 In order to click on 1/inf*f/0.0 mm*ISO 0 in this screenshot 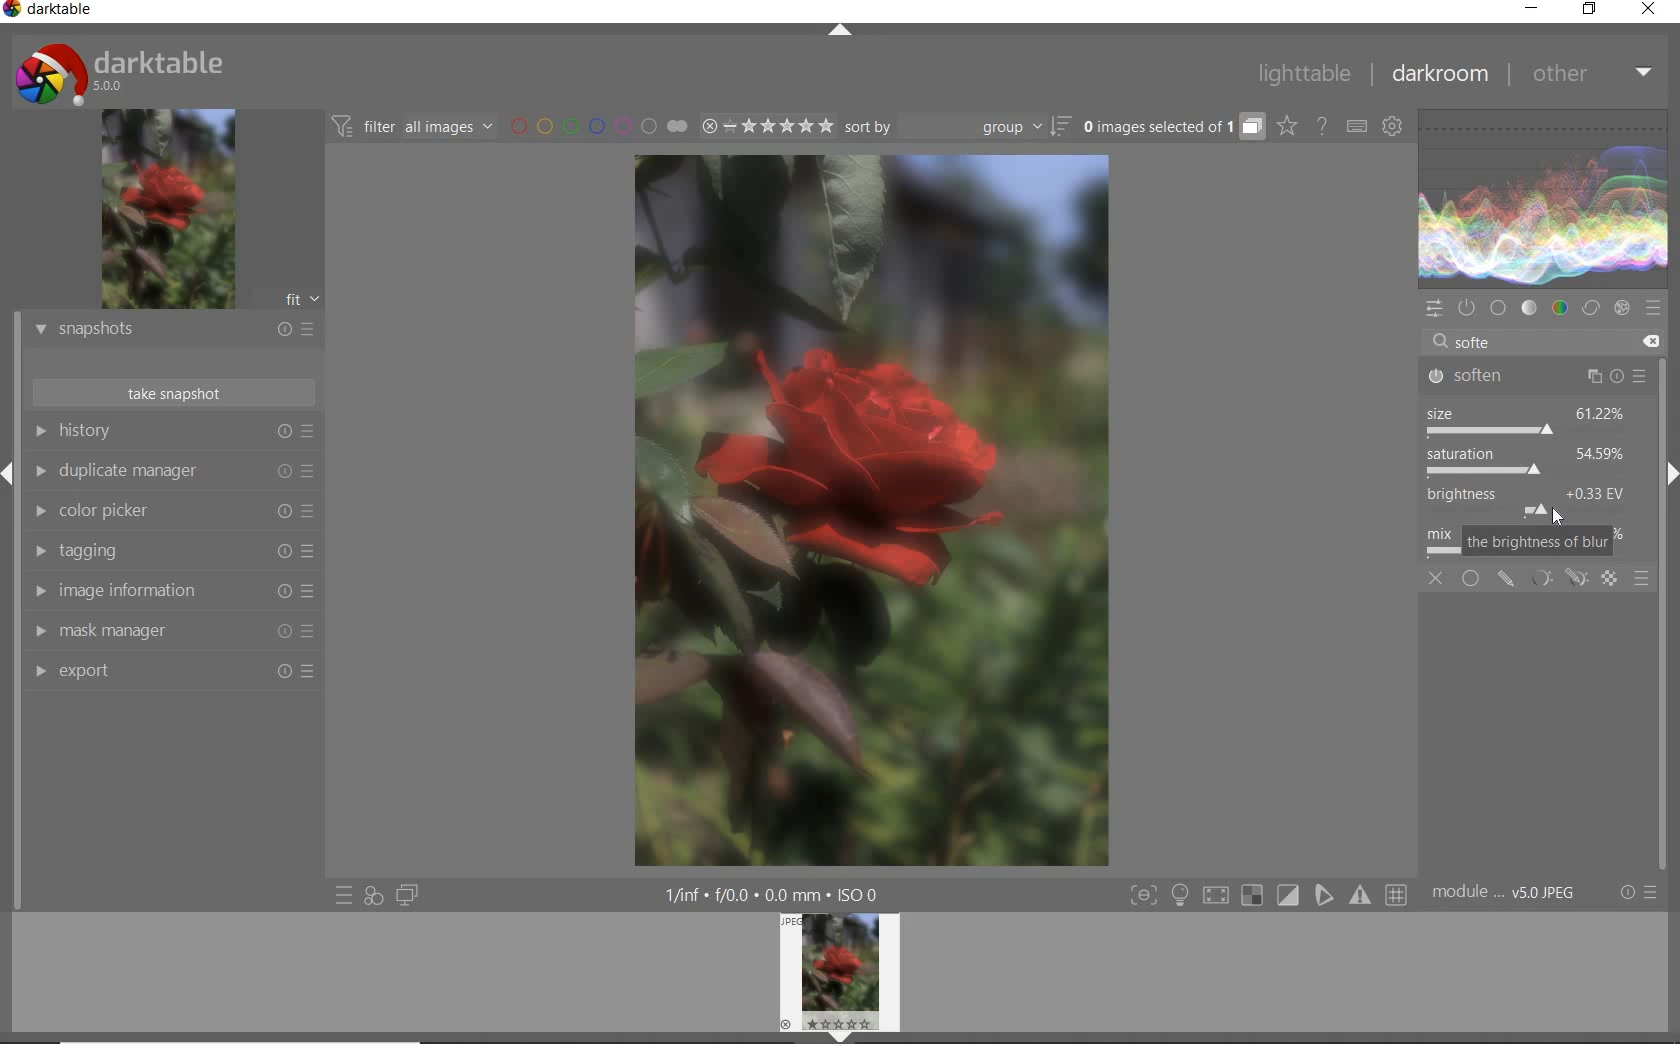, I will do `click(779, 894)`.